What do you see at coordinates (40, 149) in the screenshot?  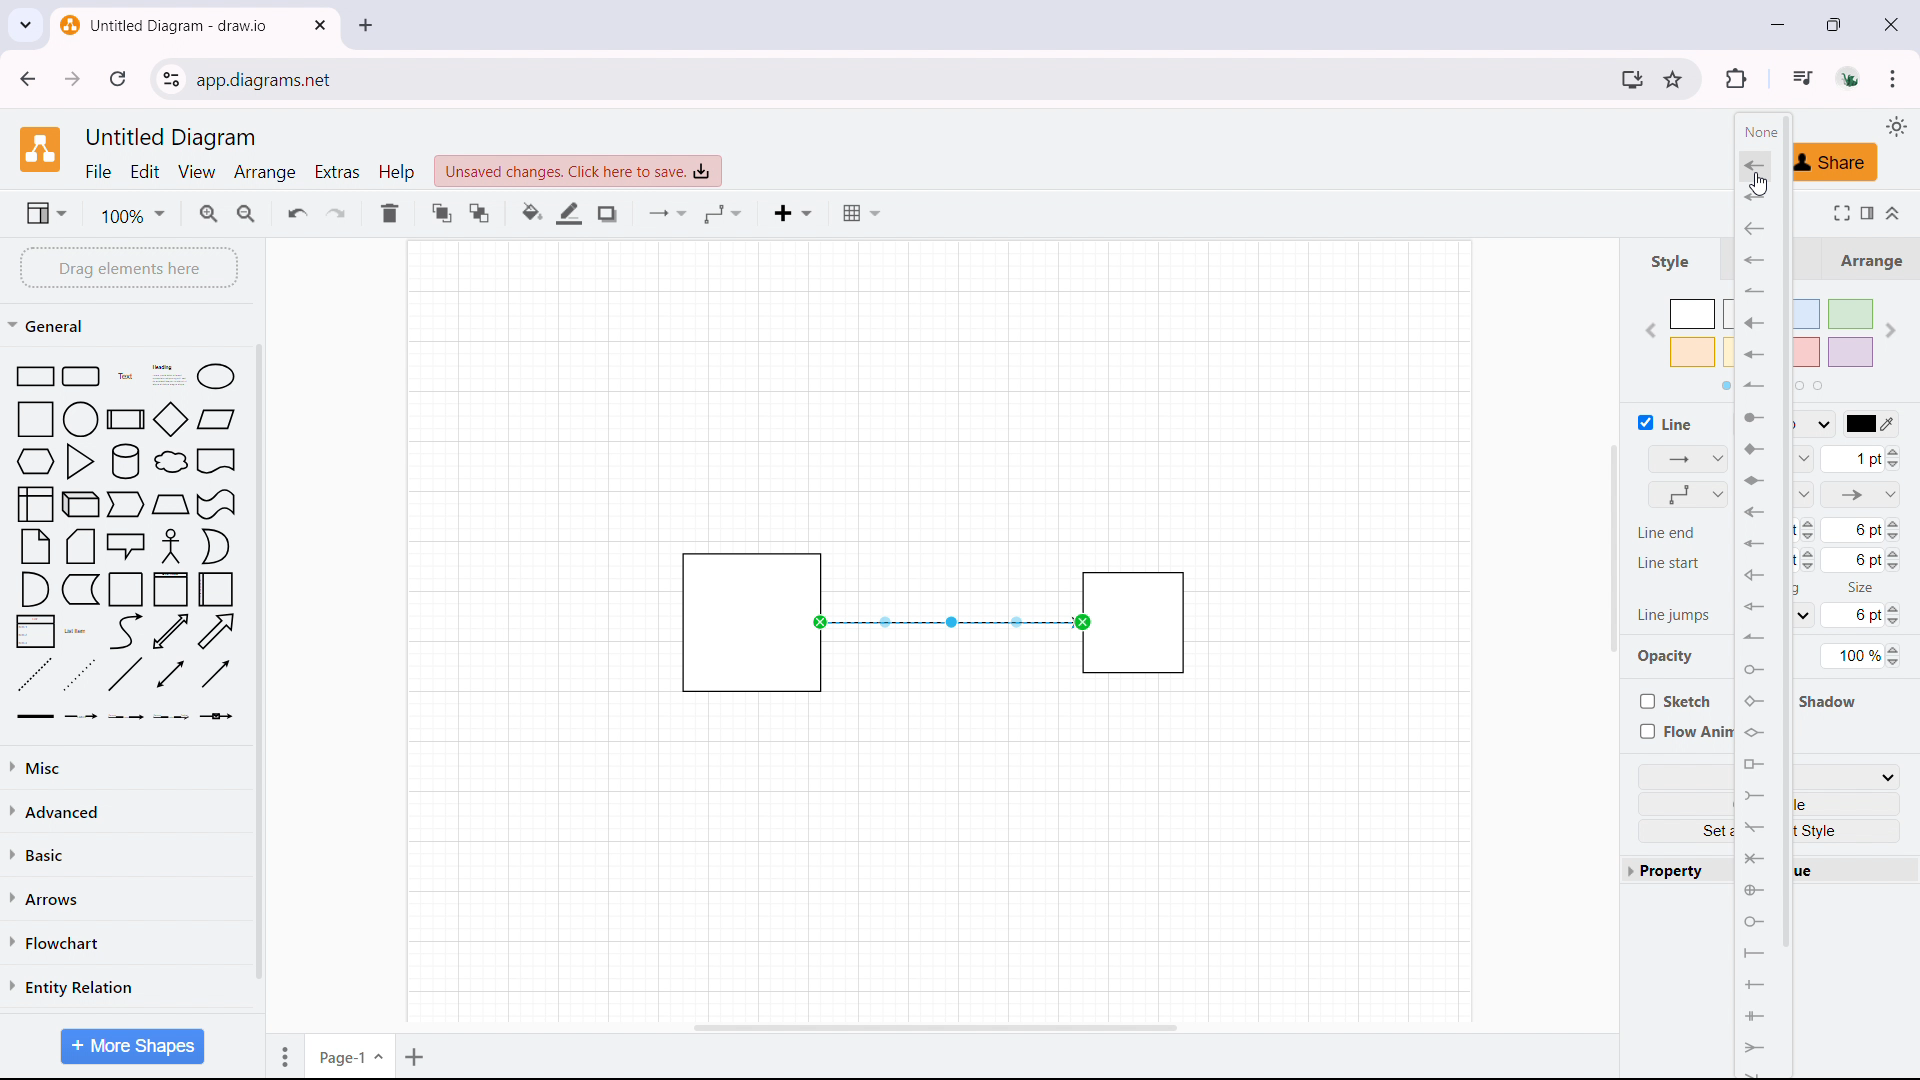 I see `logo` at bounding box center [40, 149].